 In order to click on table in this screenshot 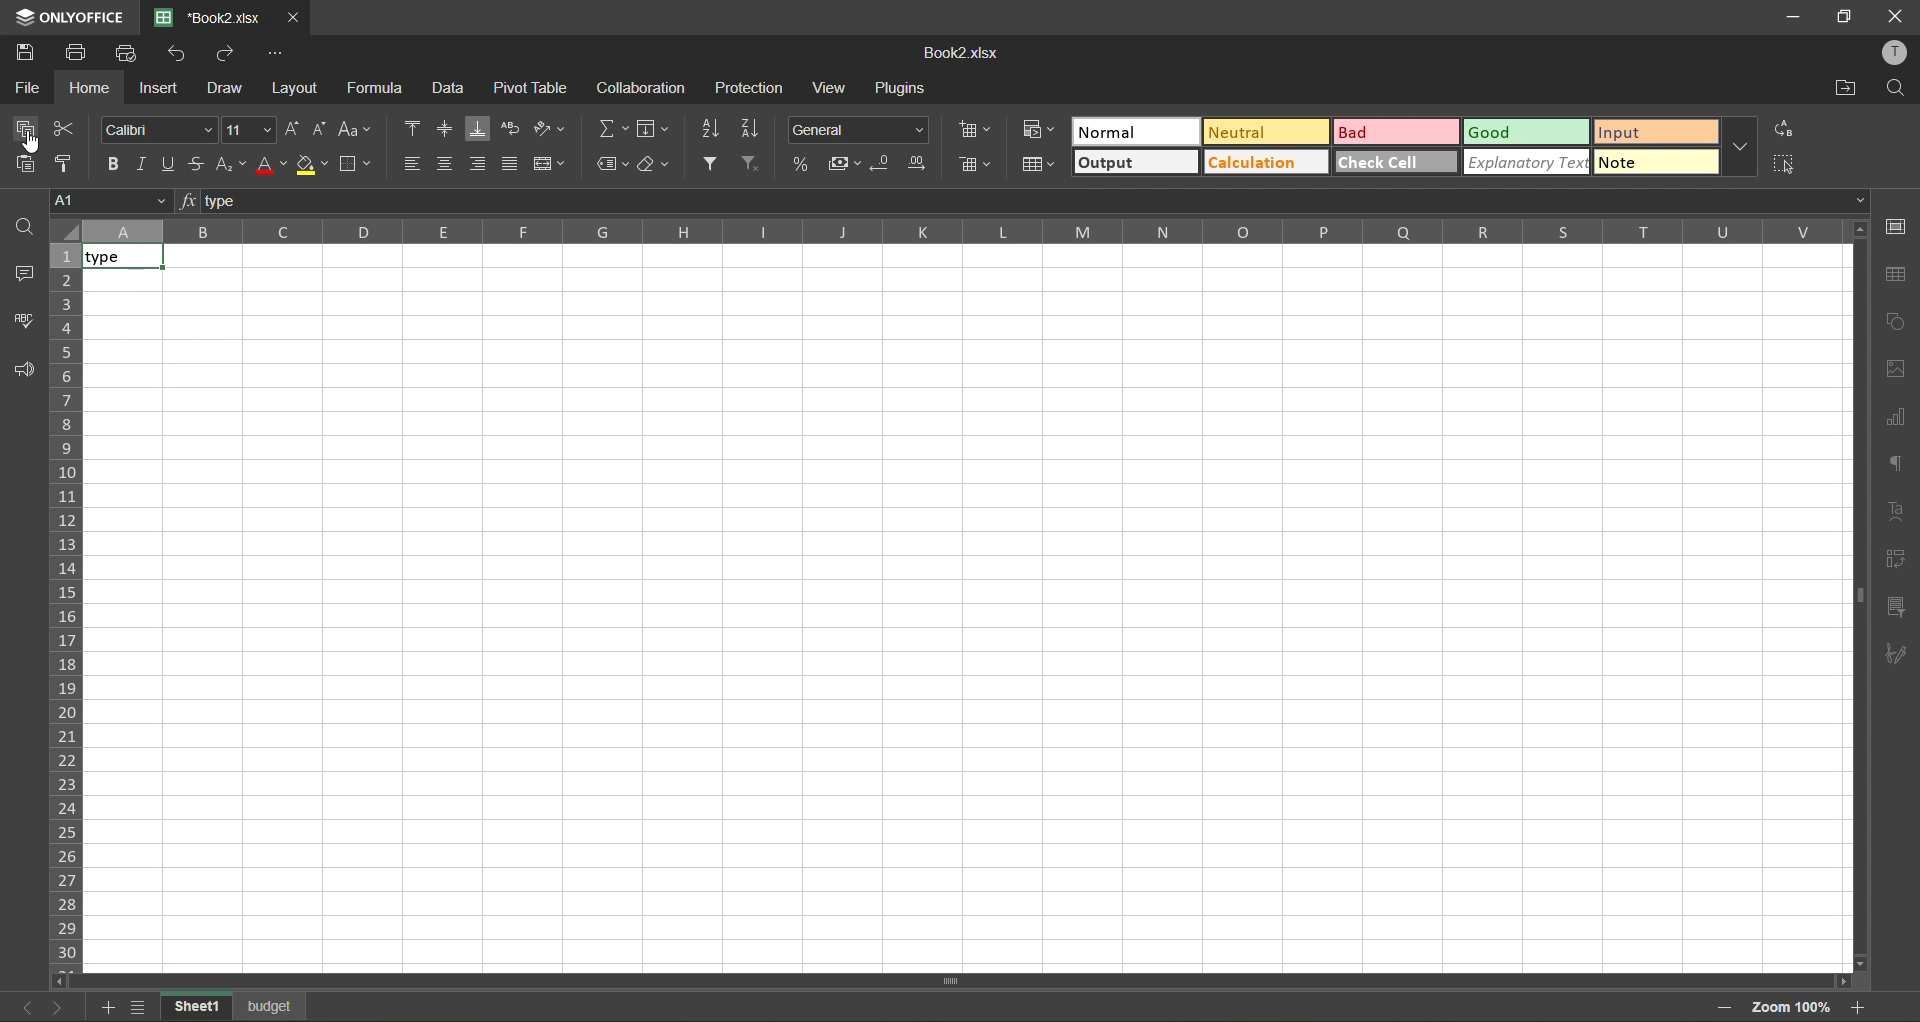, I will do `click(1901, 274)`.